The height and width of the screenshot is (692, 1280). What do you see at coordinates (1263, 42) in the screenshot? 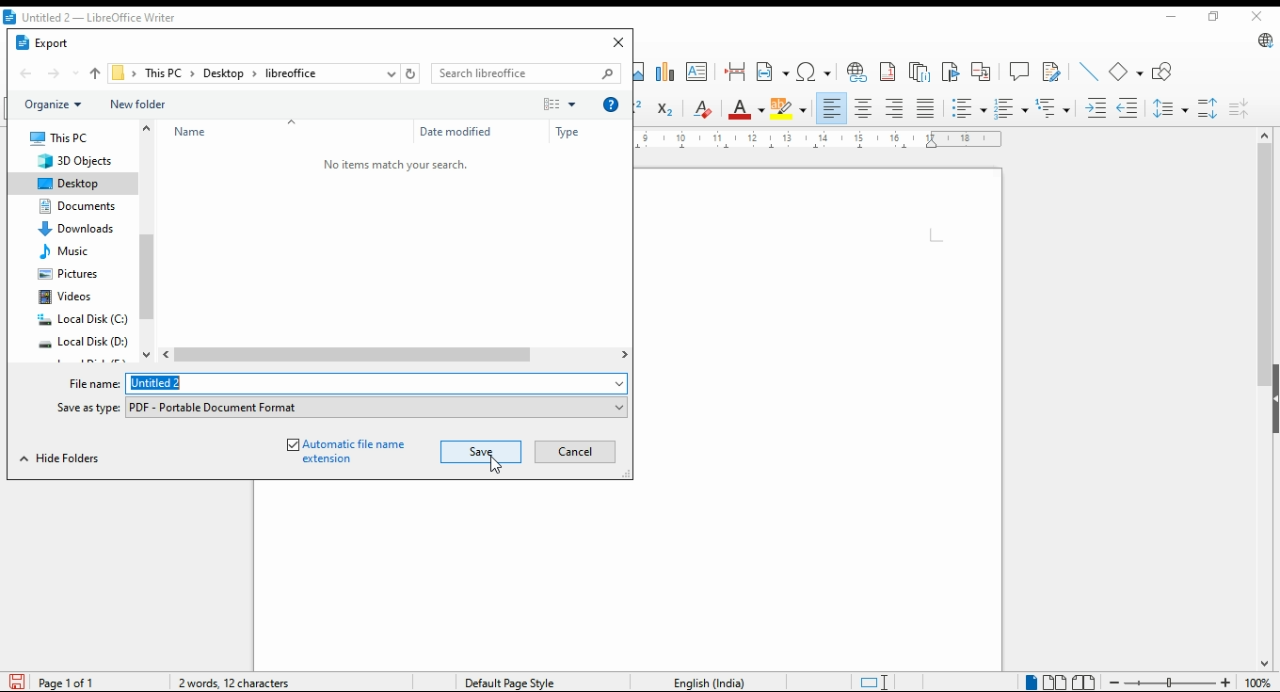
I see `libreoffice update` at bounding box center [1263, 42].